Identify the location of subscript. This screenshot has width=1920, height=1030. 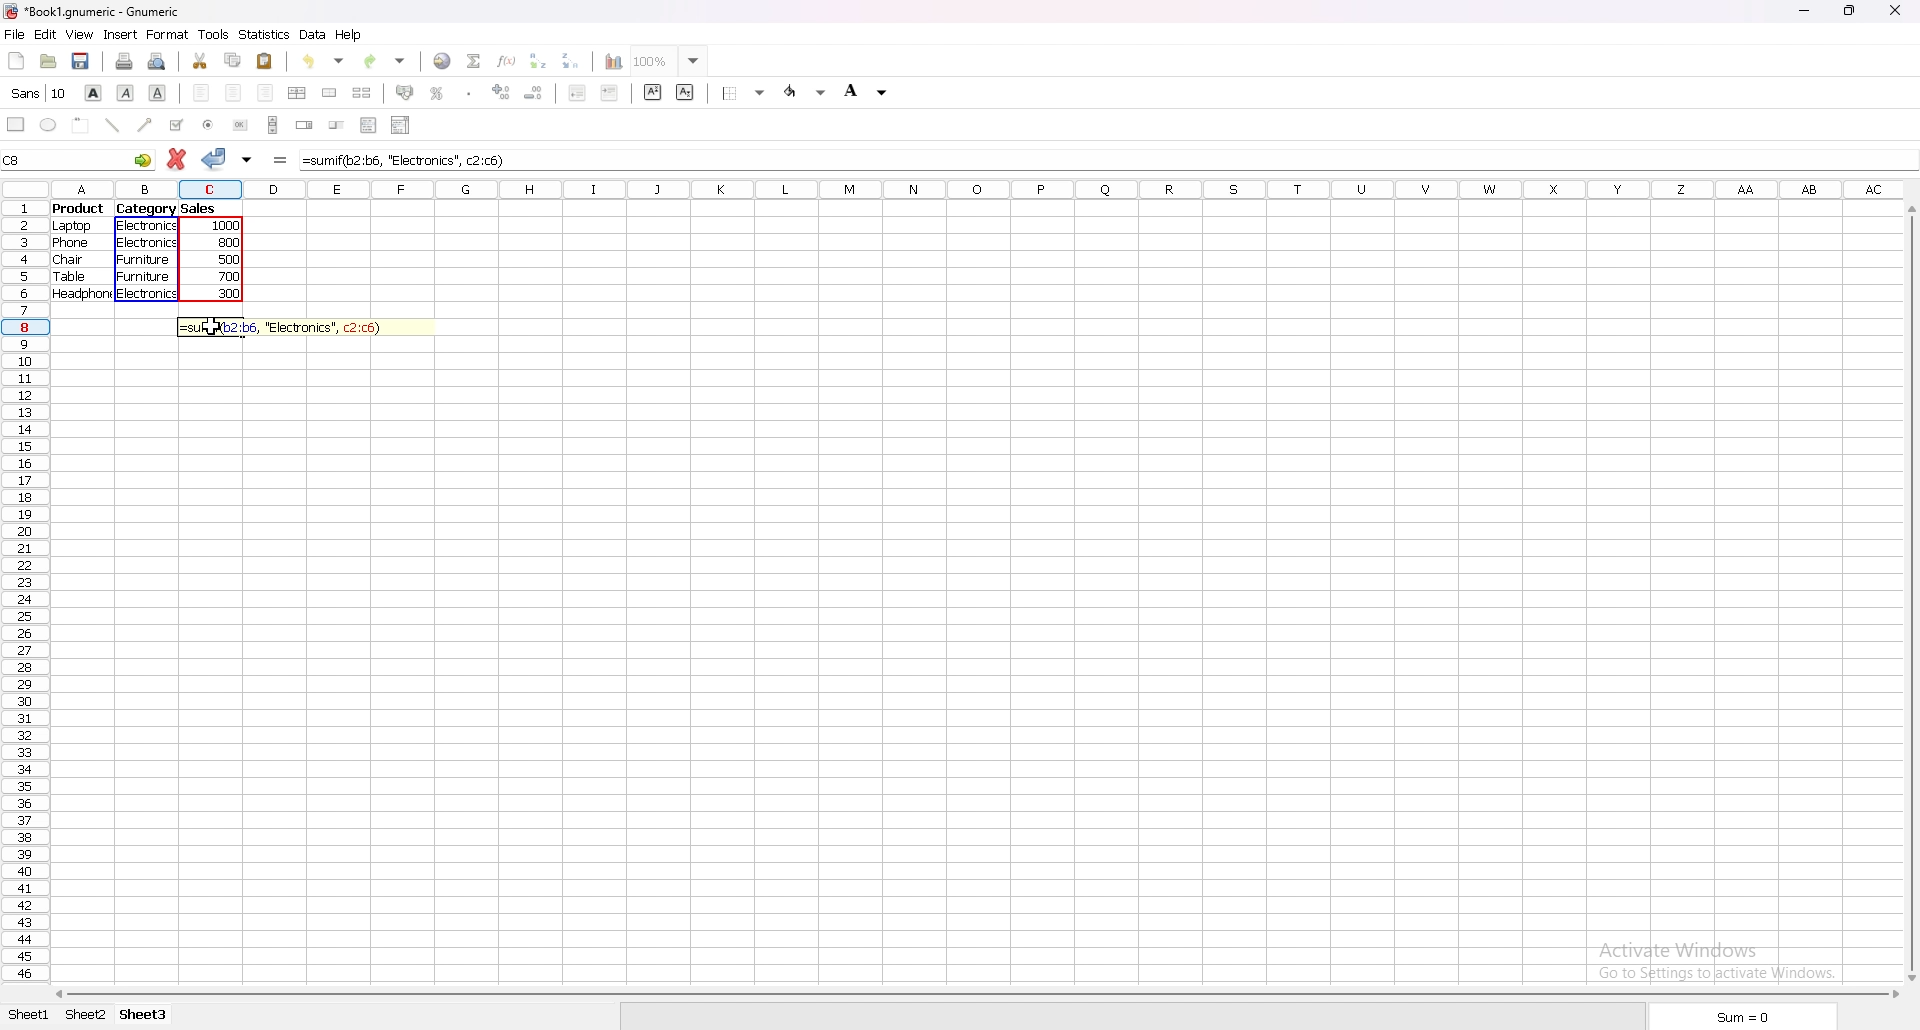
(685, 93).